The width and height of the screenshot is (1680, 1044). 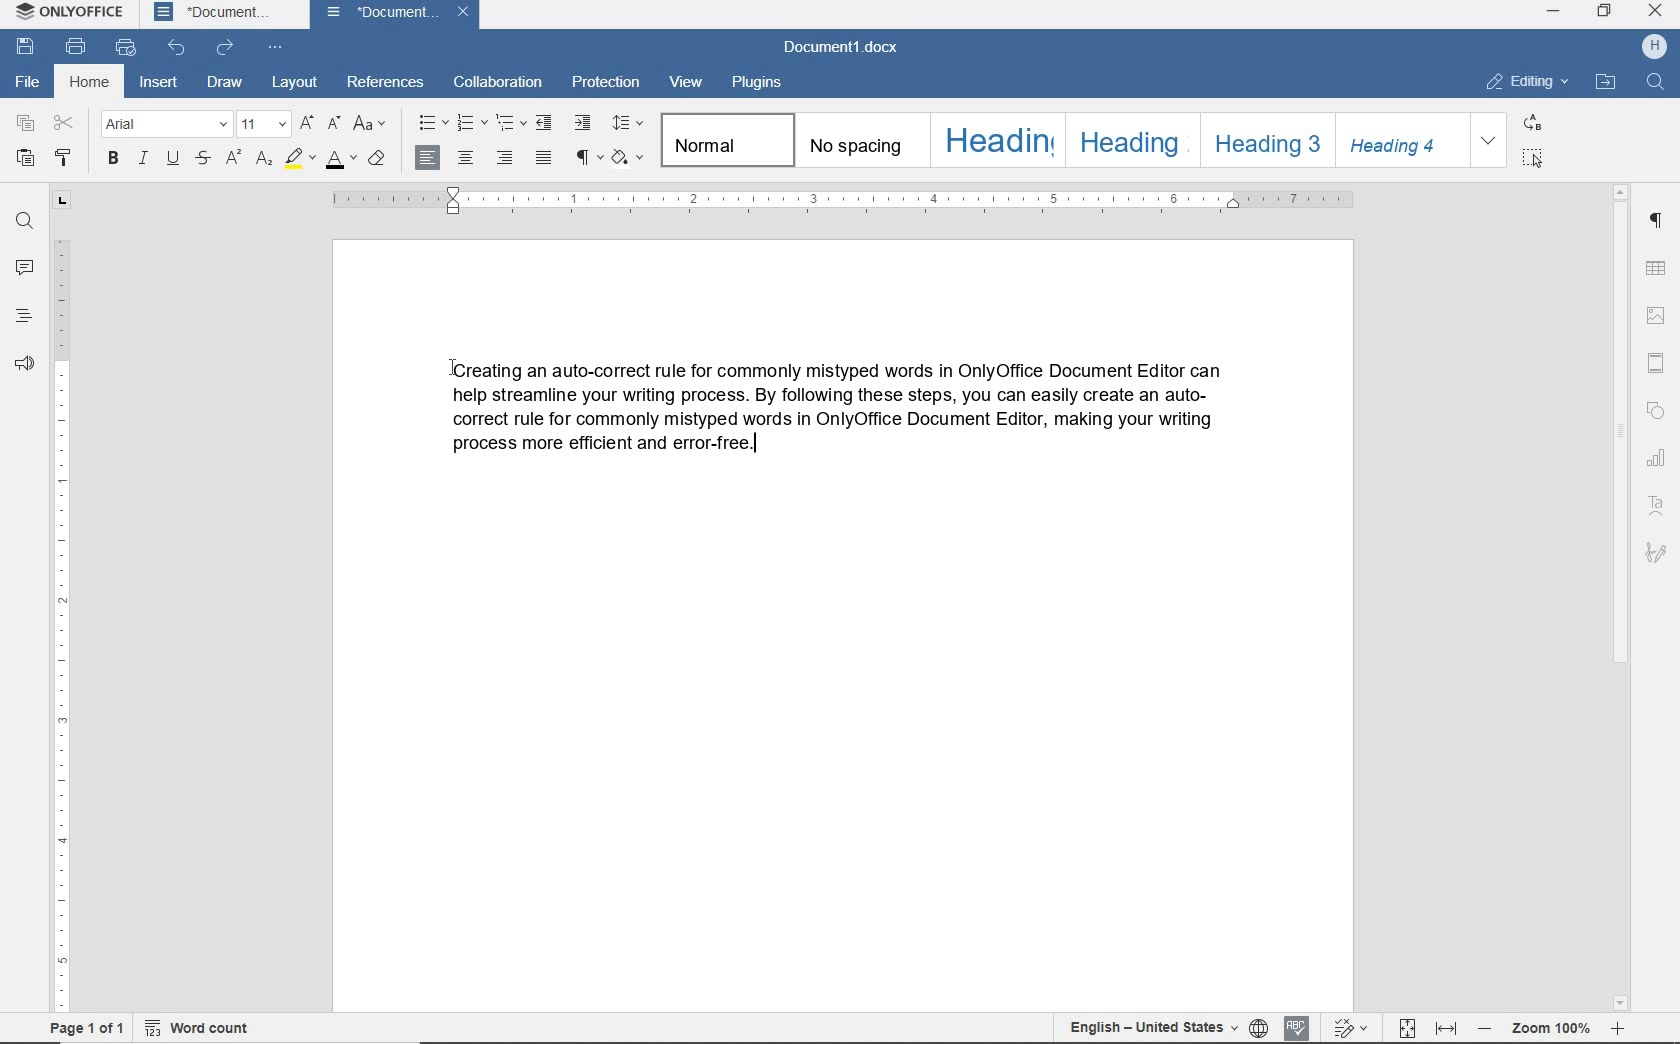 I want to click on text art, so click(x=1659, y=505).